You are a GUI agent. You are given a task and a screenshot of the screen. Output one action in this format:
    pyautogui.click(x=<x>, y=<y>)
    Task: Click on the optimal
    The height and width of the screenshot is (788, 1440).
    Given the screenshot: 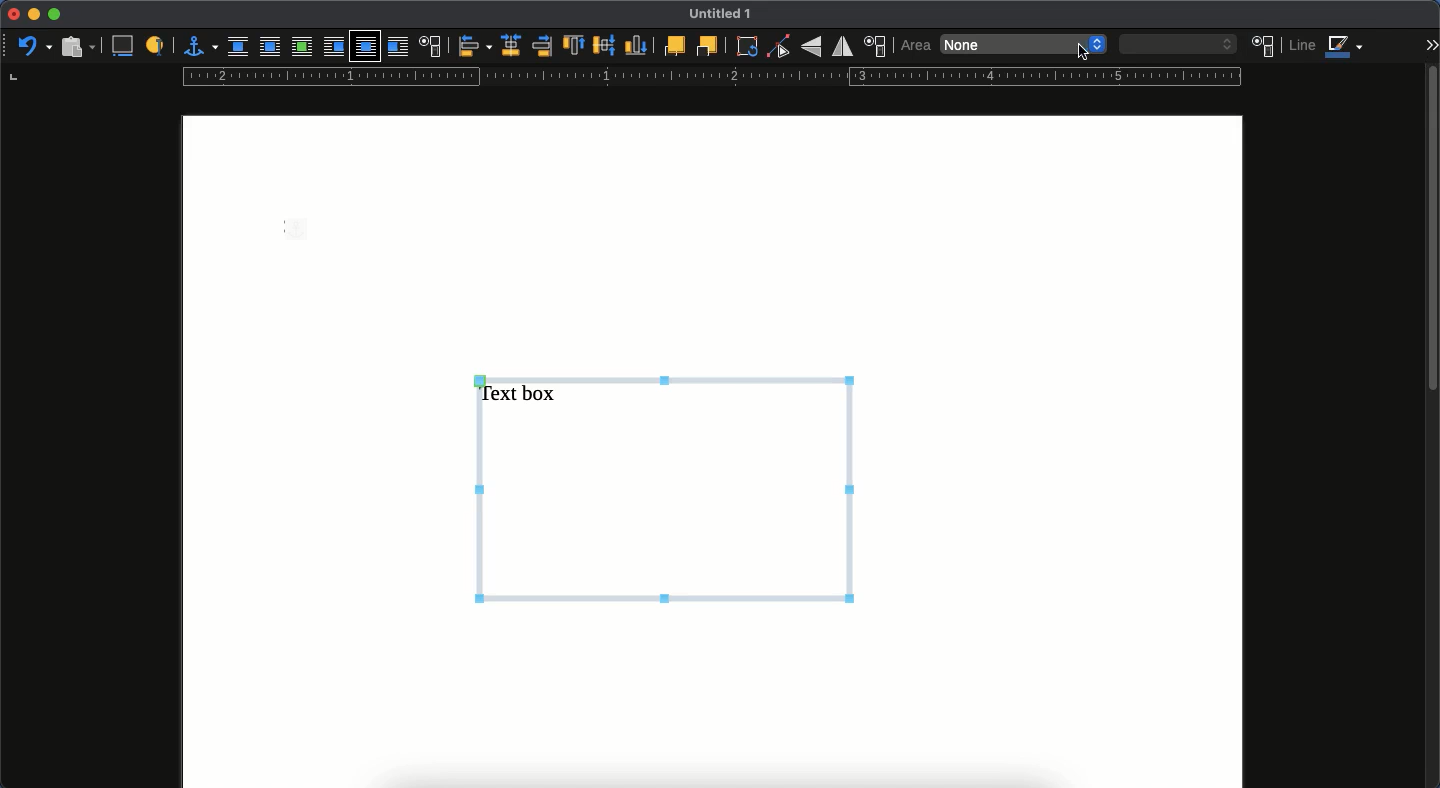 What is the action you would take?
    pyautogui.click(x=301, y=48)
    